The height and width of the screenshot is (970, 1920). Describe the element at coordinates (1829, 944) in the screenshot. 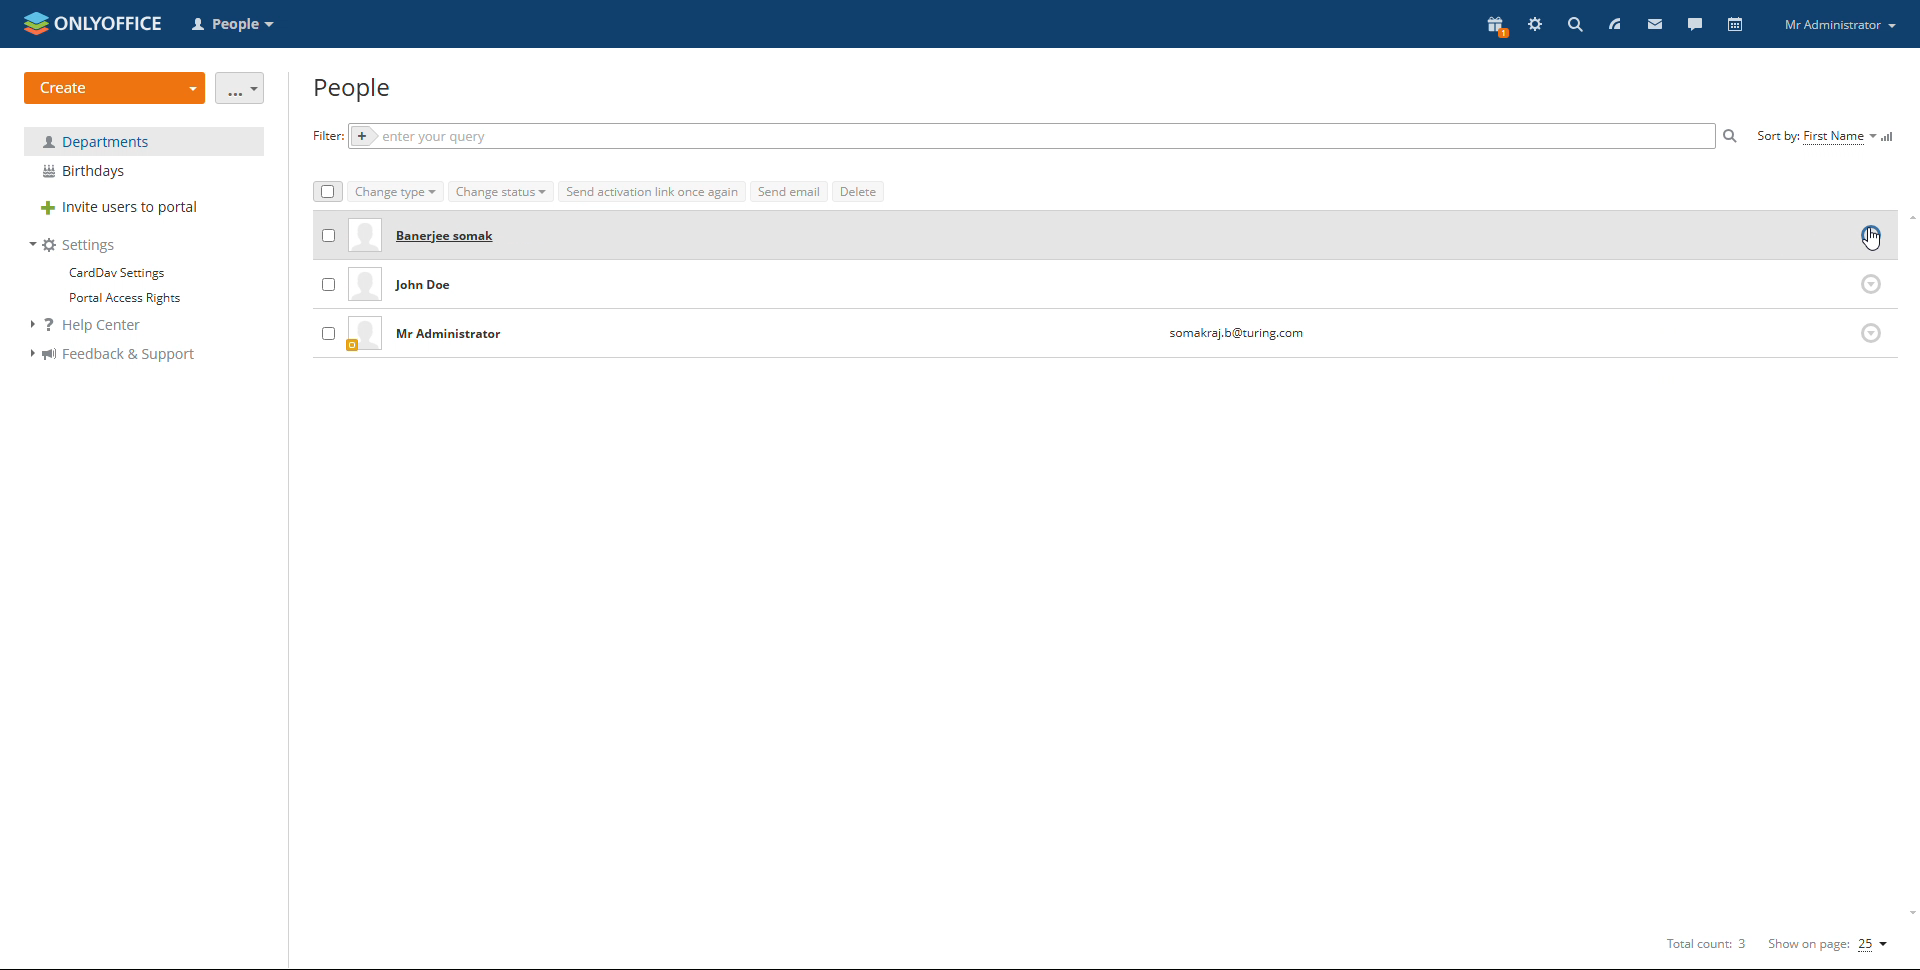

I see `show on page` at that location.